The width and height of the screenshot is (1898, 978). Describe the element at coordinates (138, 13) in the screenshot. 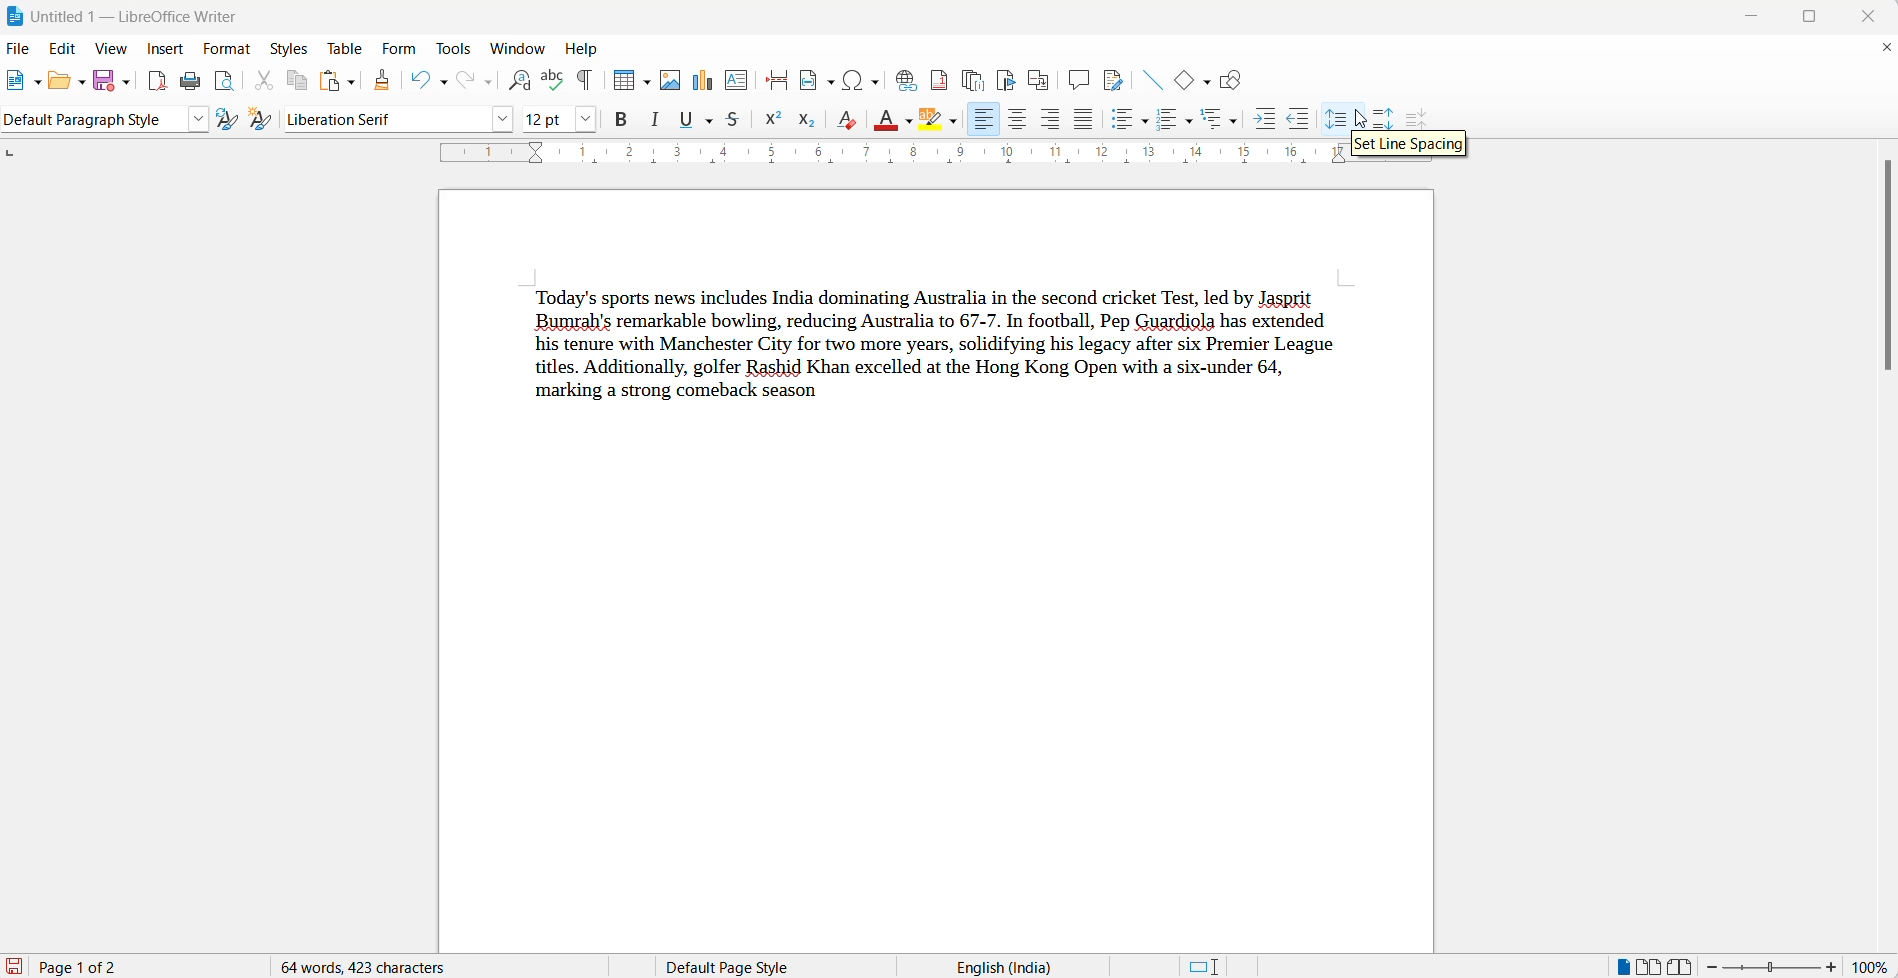

I see `file title` at that location.